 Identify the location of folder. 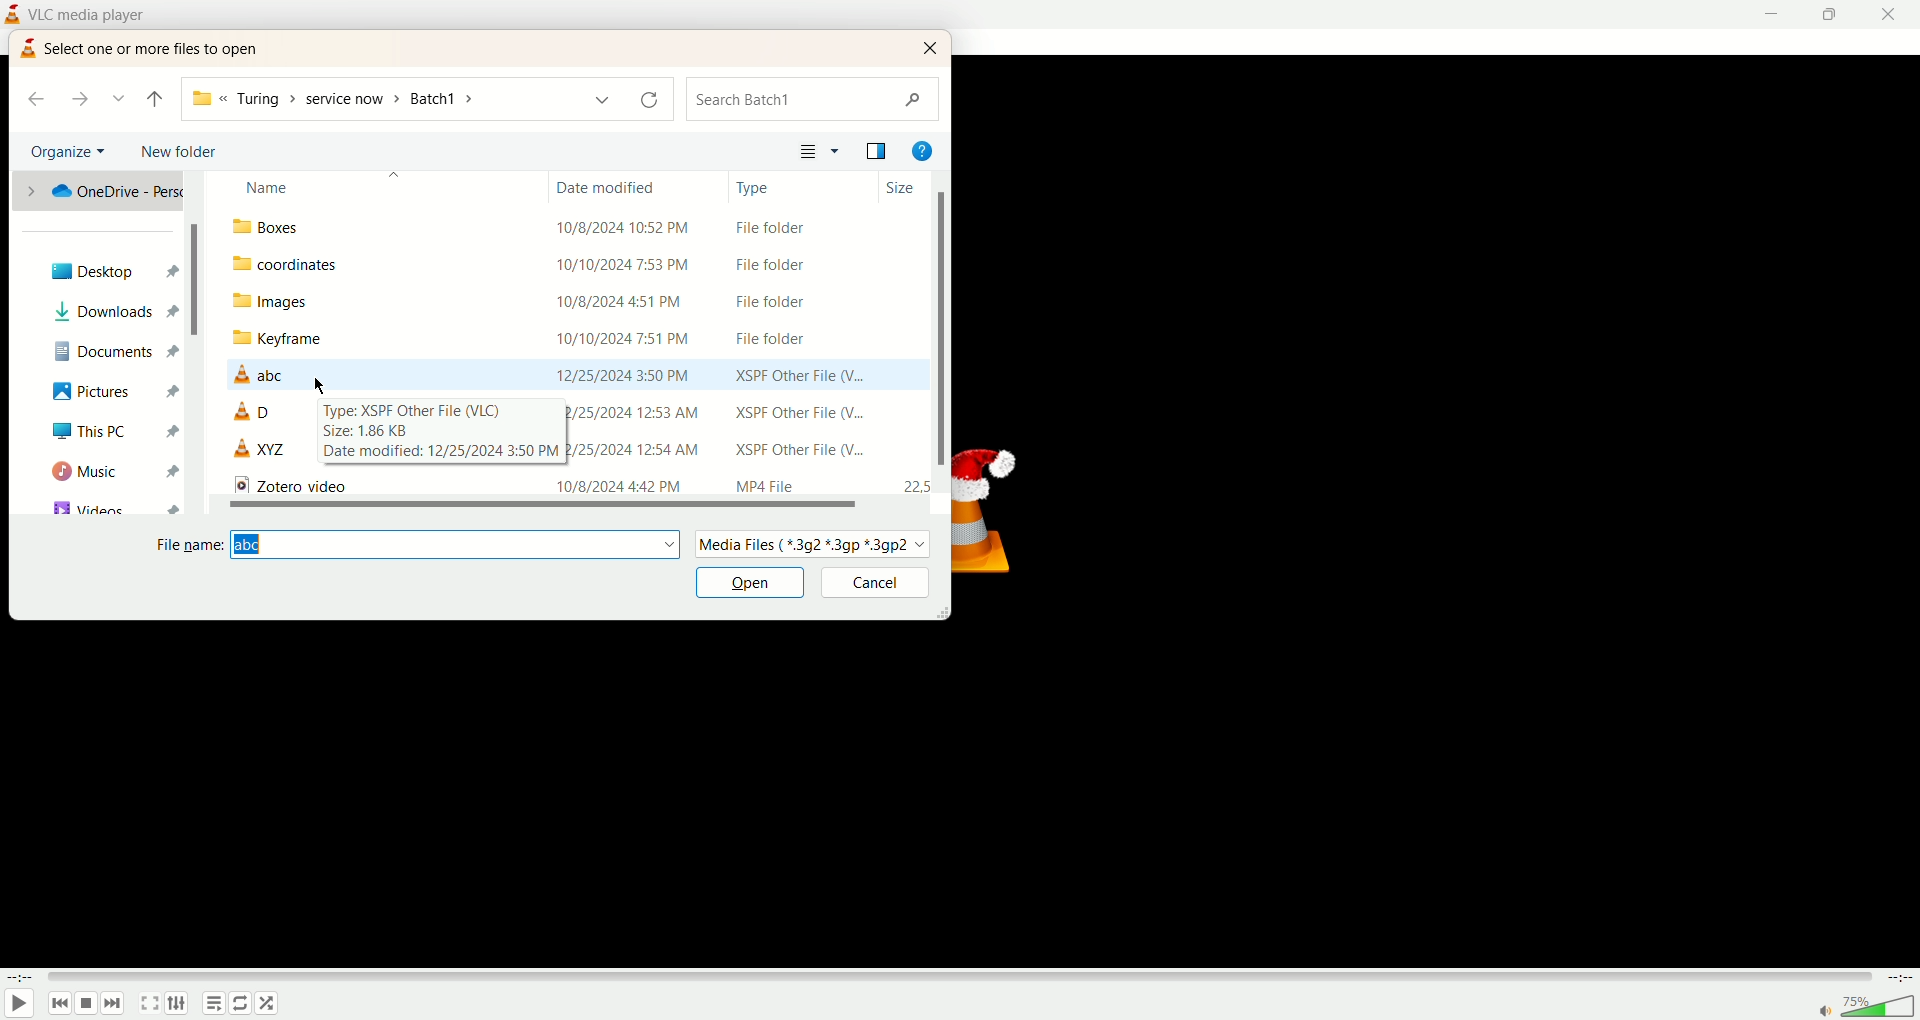
(574, 300).